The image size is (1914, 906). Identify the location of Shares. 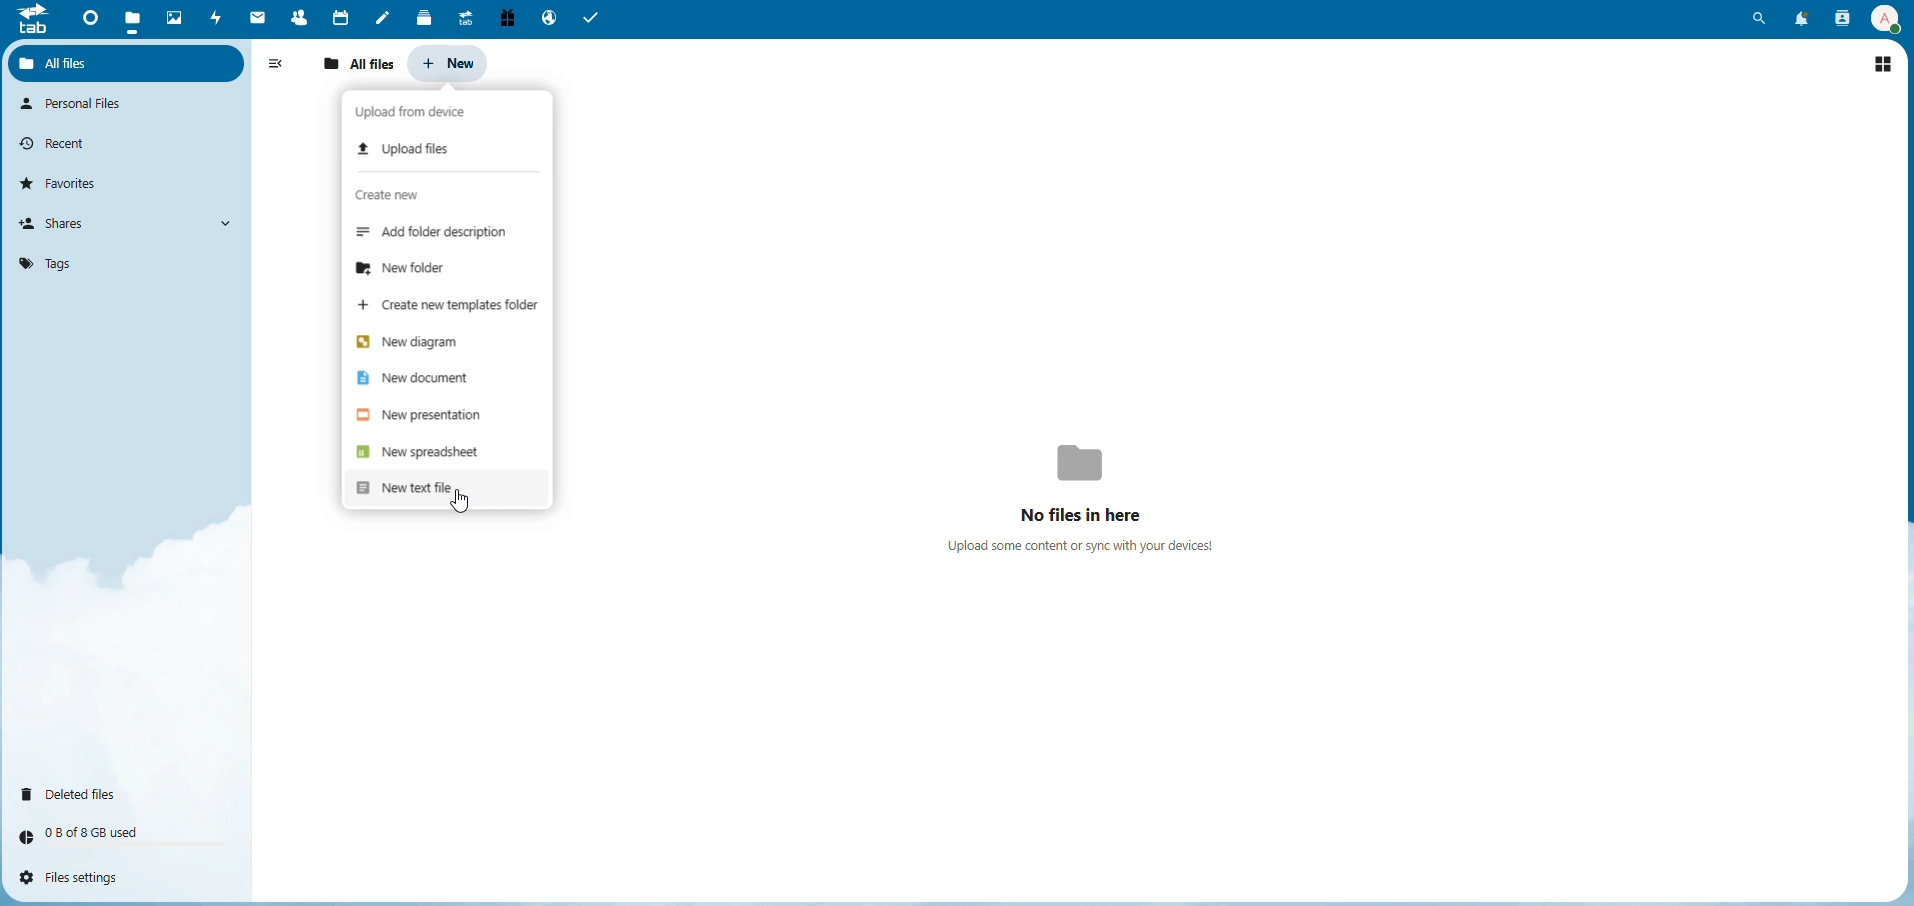
(62, 223).